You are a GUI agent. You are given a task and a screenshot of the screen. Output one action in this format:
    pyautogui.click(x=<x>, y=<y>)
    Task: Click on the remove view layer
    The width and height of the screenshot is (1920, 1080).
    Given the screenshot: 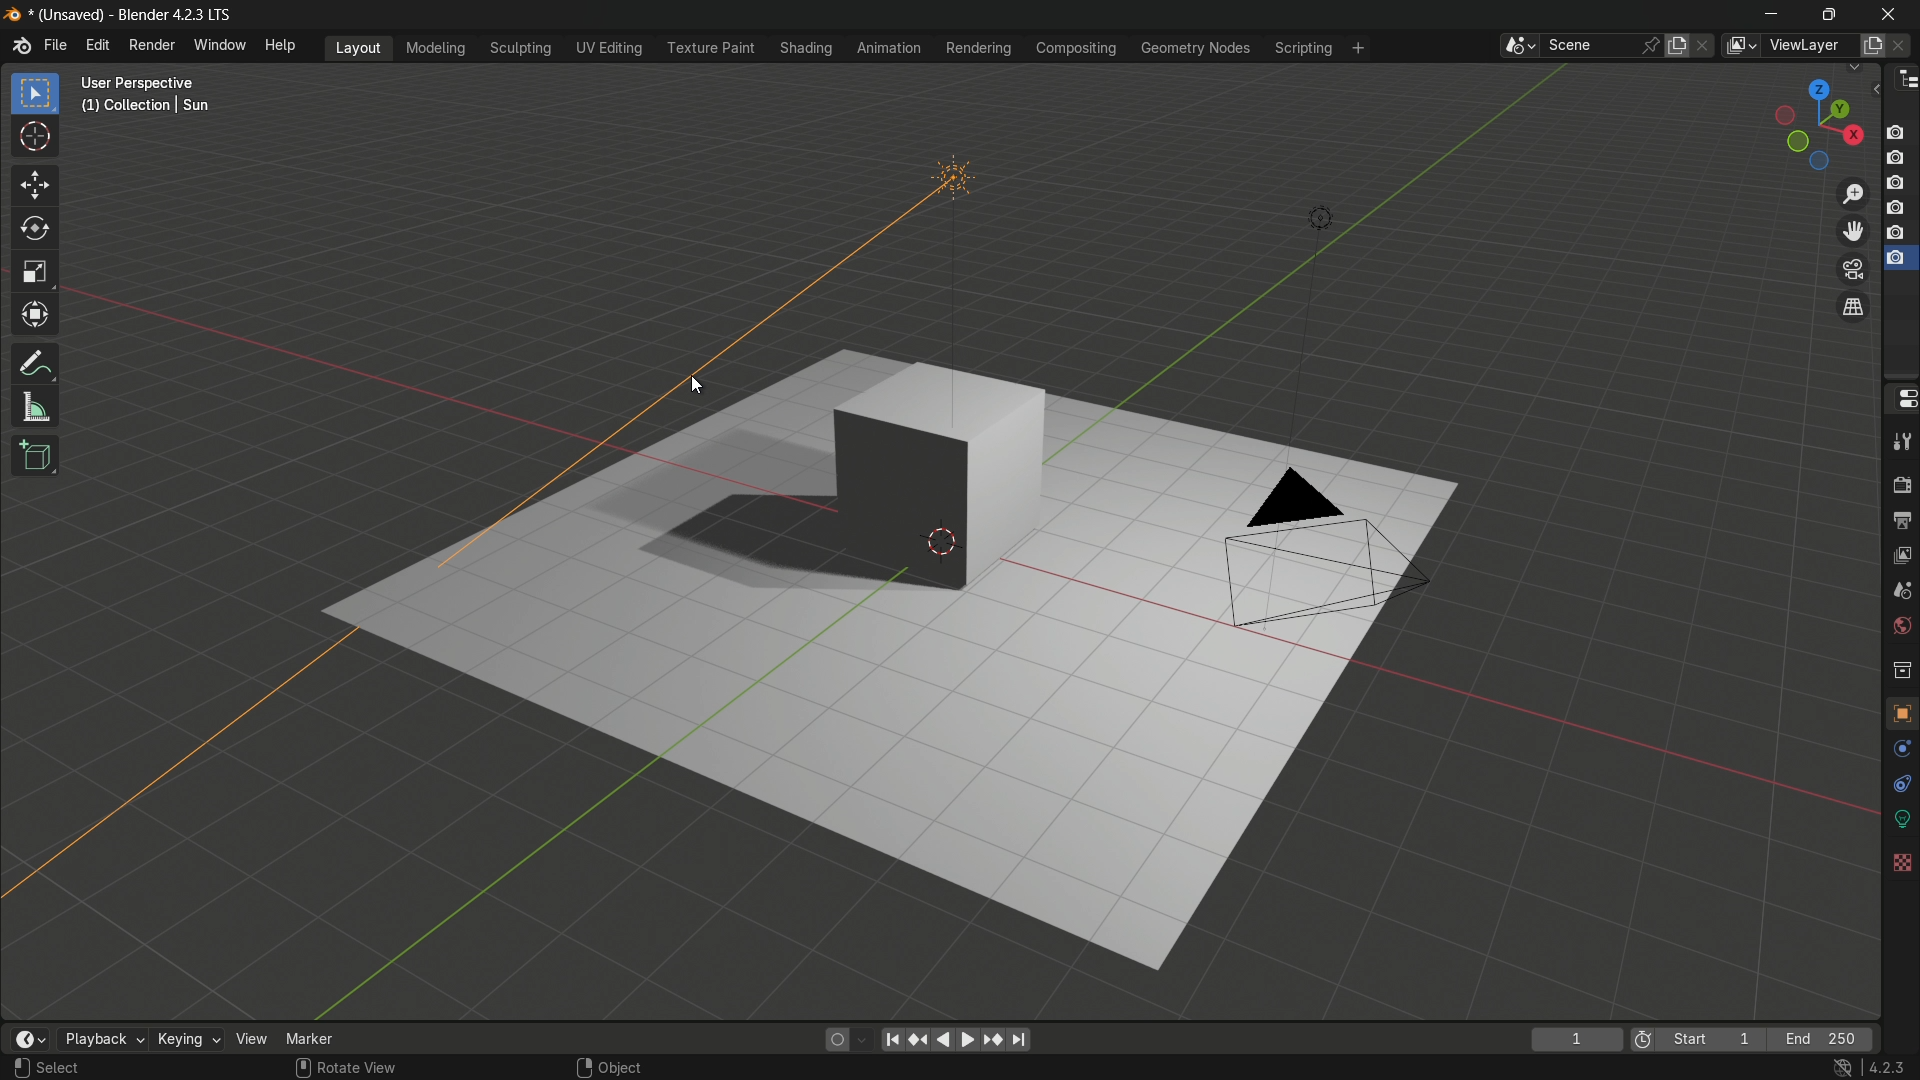 What is the action you would take?
    pyautogui.click(x=1904, y=45)
    